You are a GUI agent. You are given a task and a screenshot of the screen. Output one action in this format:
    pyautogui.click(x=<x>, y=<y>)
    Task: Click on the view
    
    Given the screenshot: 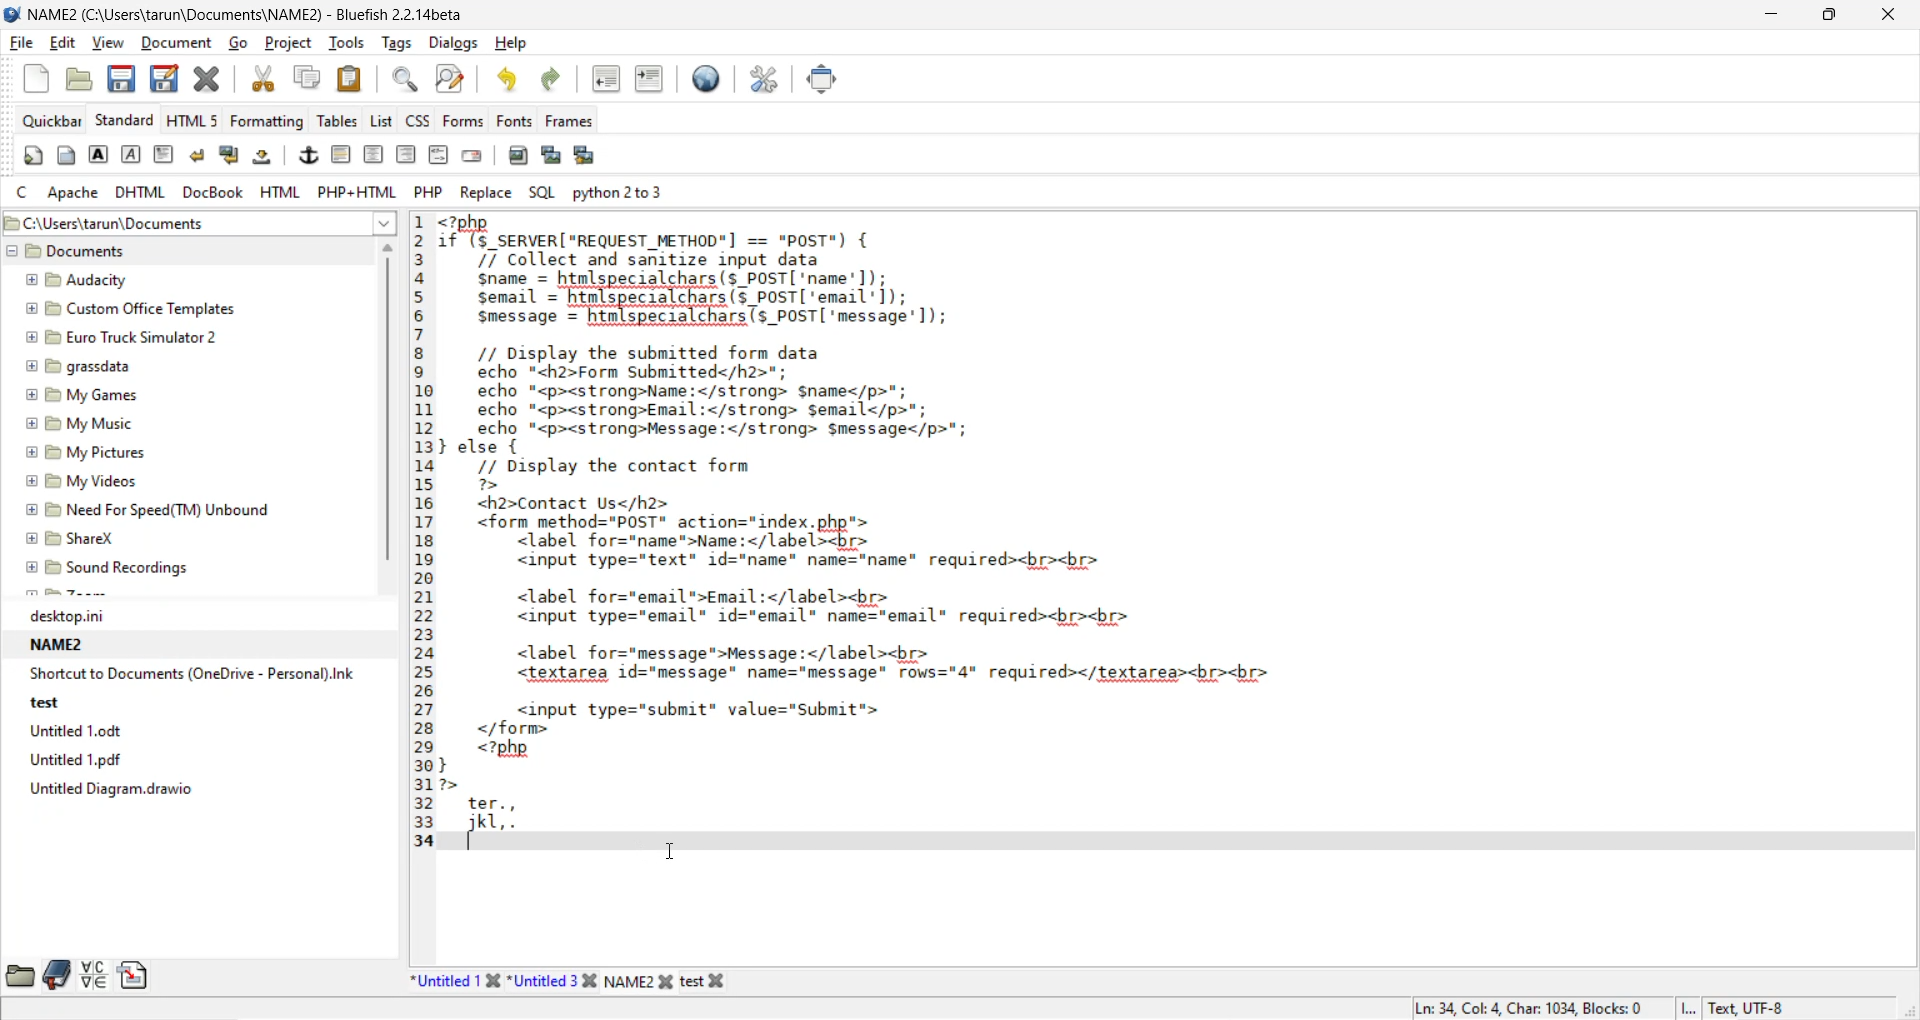 What is the action you would take?
    pyautogui.click(x=109, y=42)
    